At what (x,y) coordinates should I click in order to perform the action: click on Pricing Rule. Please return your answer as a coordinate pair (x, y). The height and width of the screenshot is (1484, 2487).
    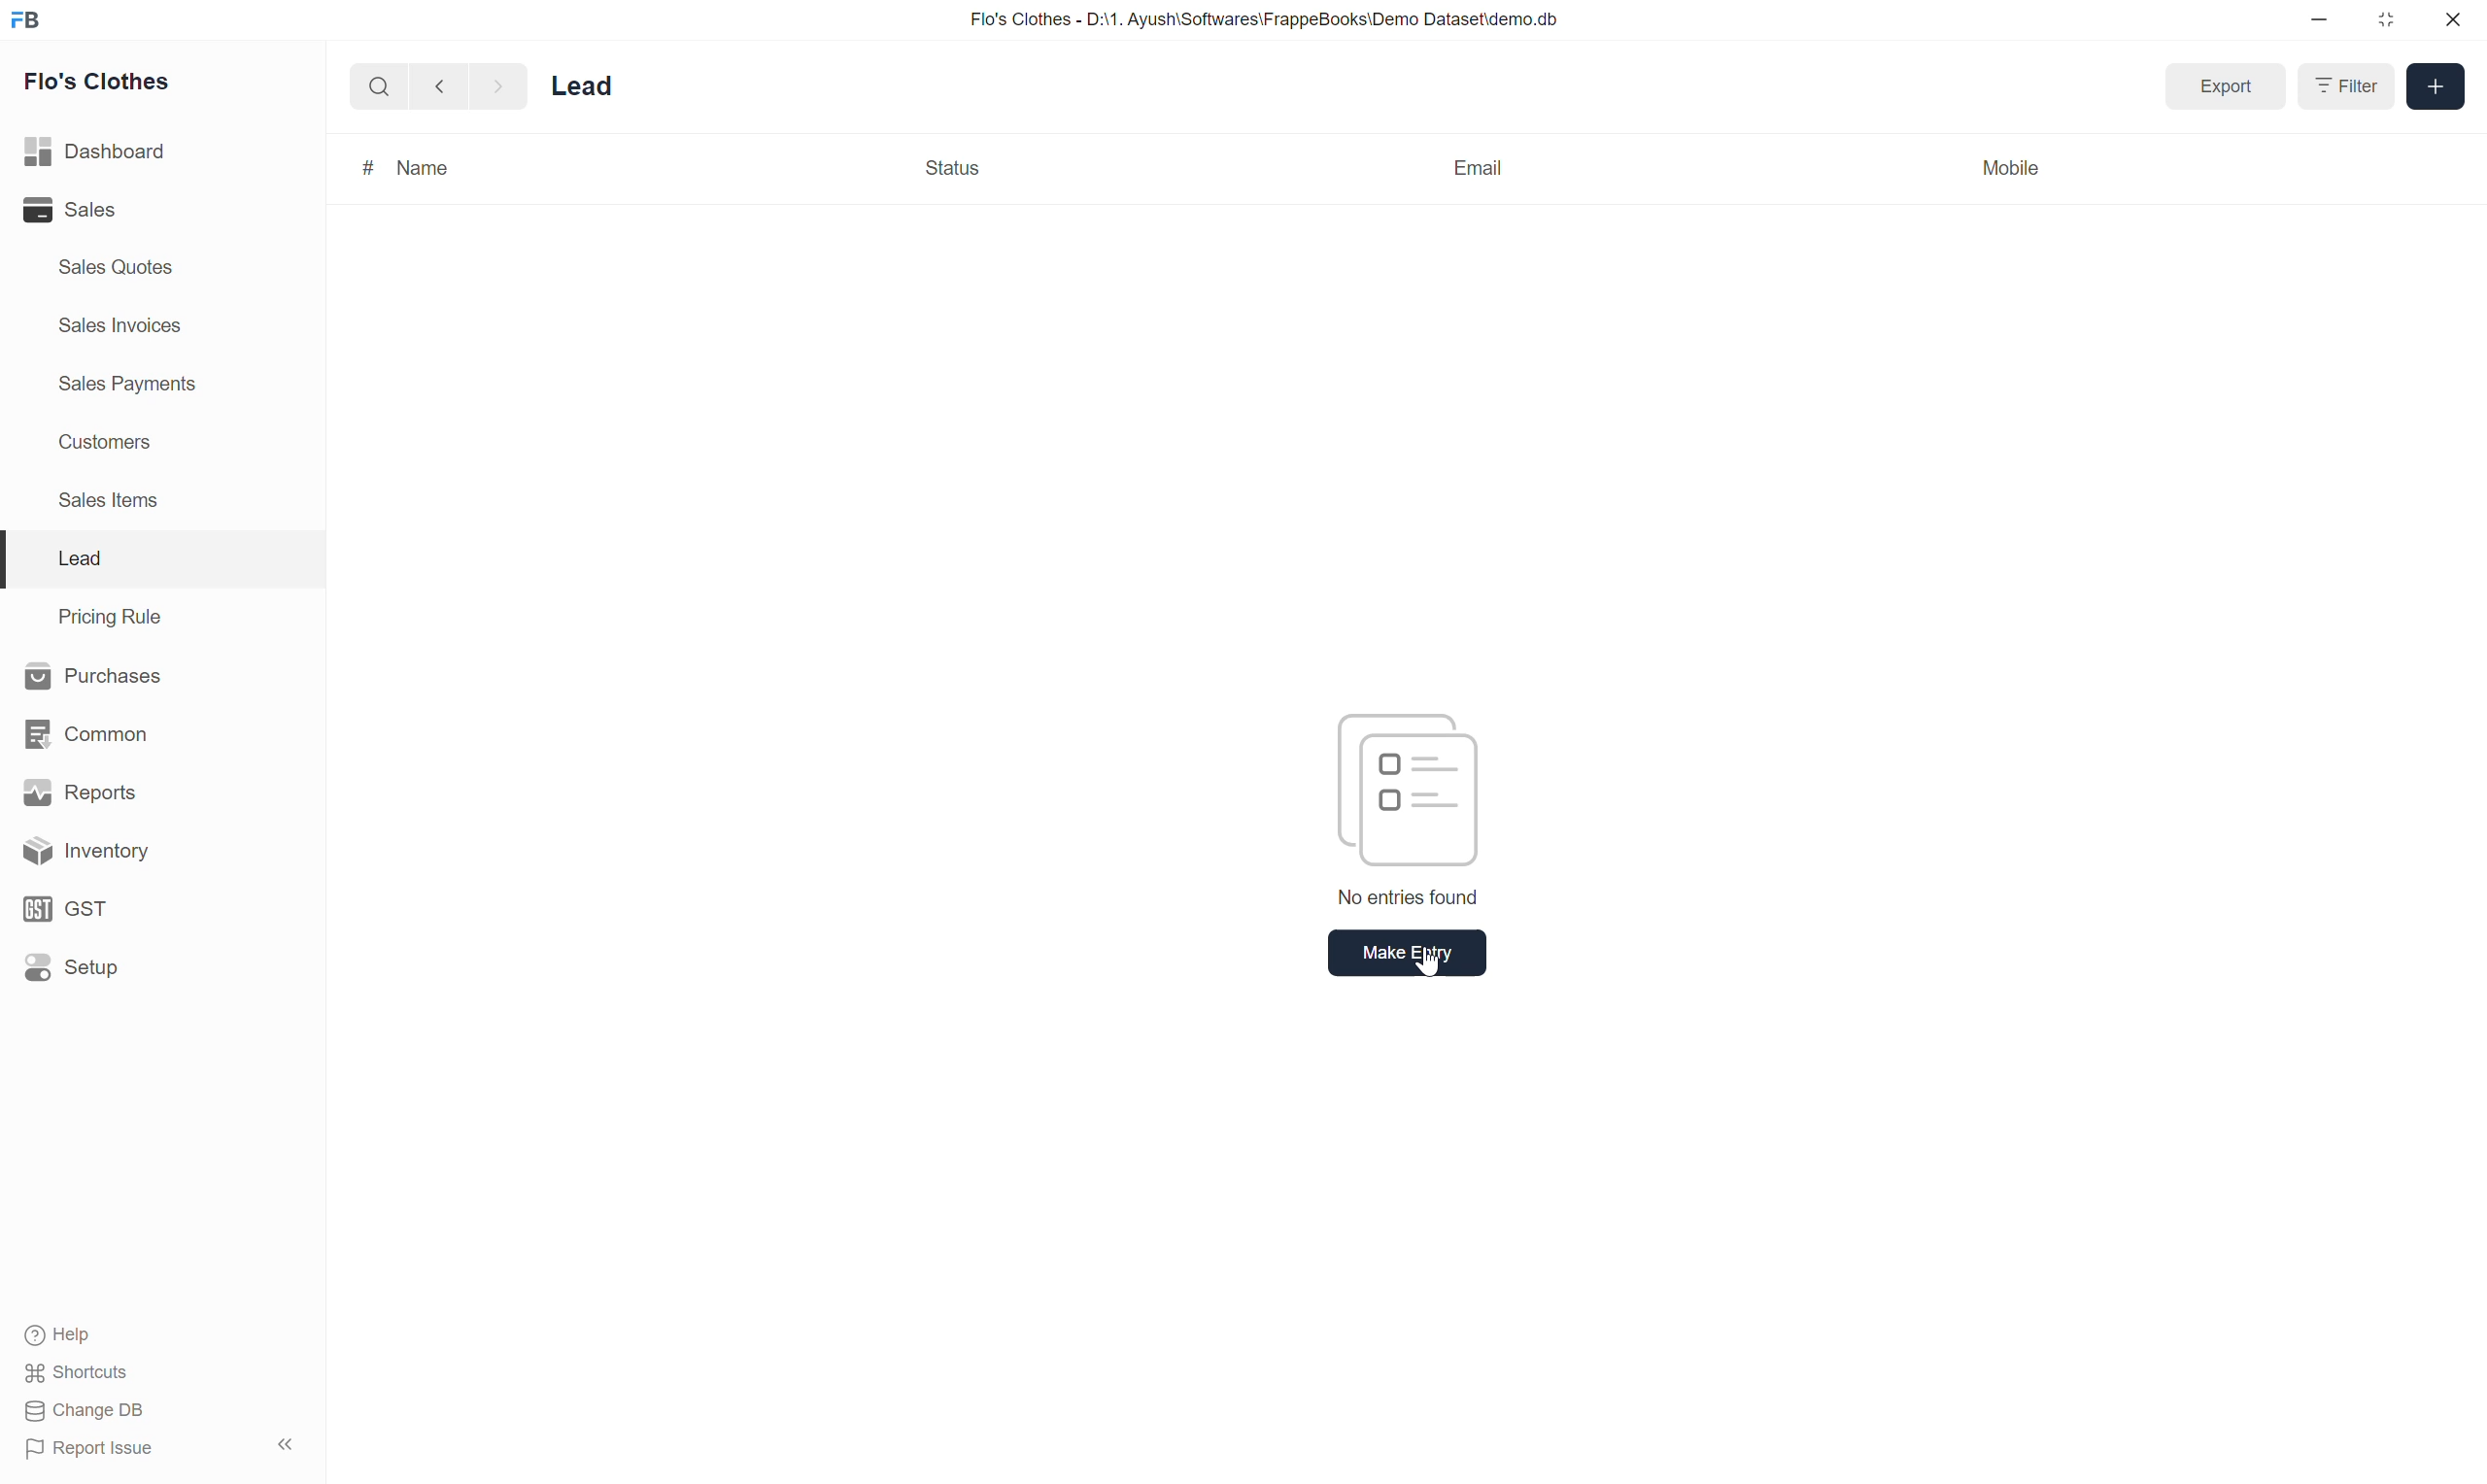
    Looking at the image, I should click on (107, 615).